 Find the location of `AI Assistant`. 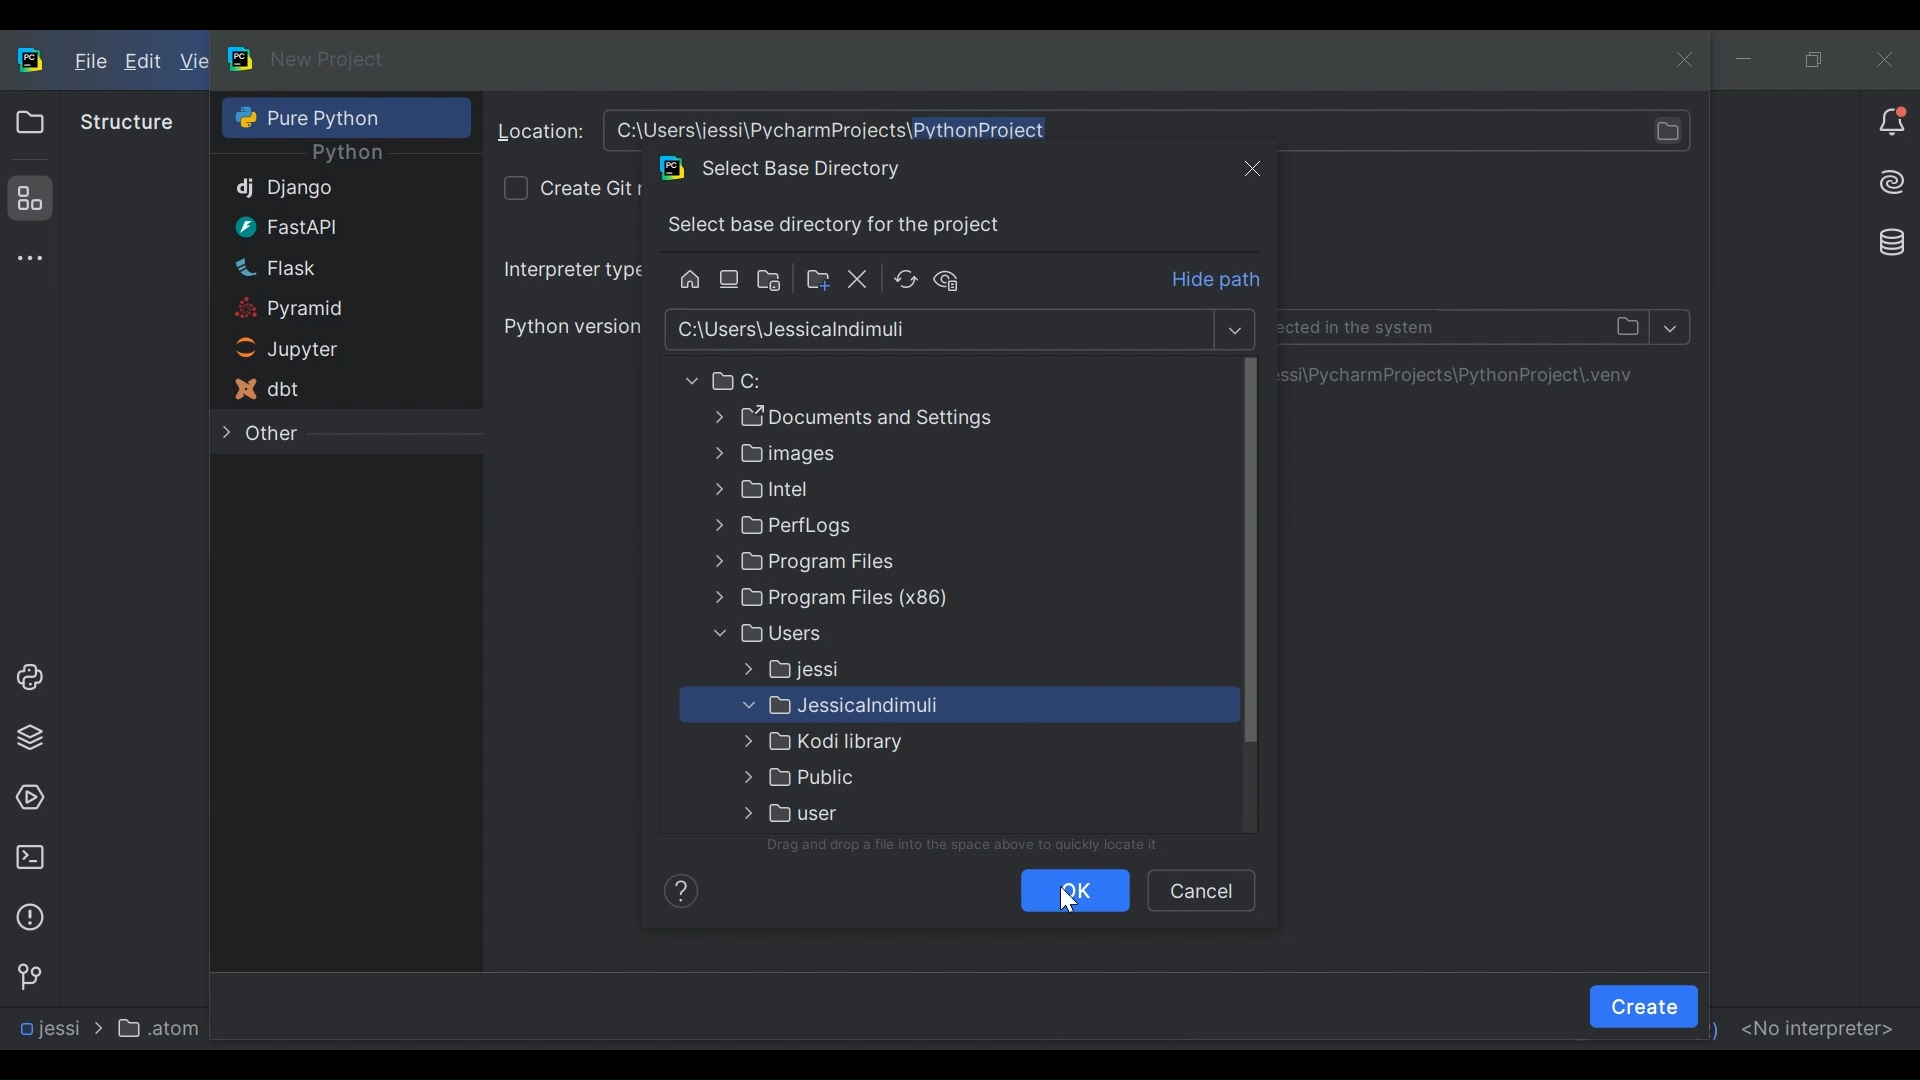

AI Assistant is located at coordinates (1890, 182).